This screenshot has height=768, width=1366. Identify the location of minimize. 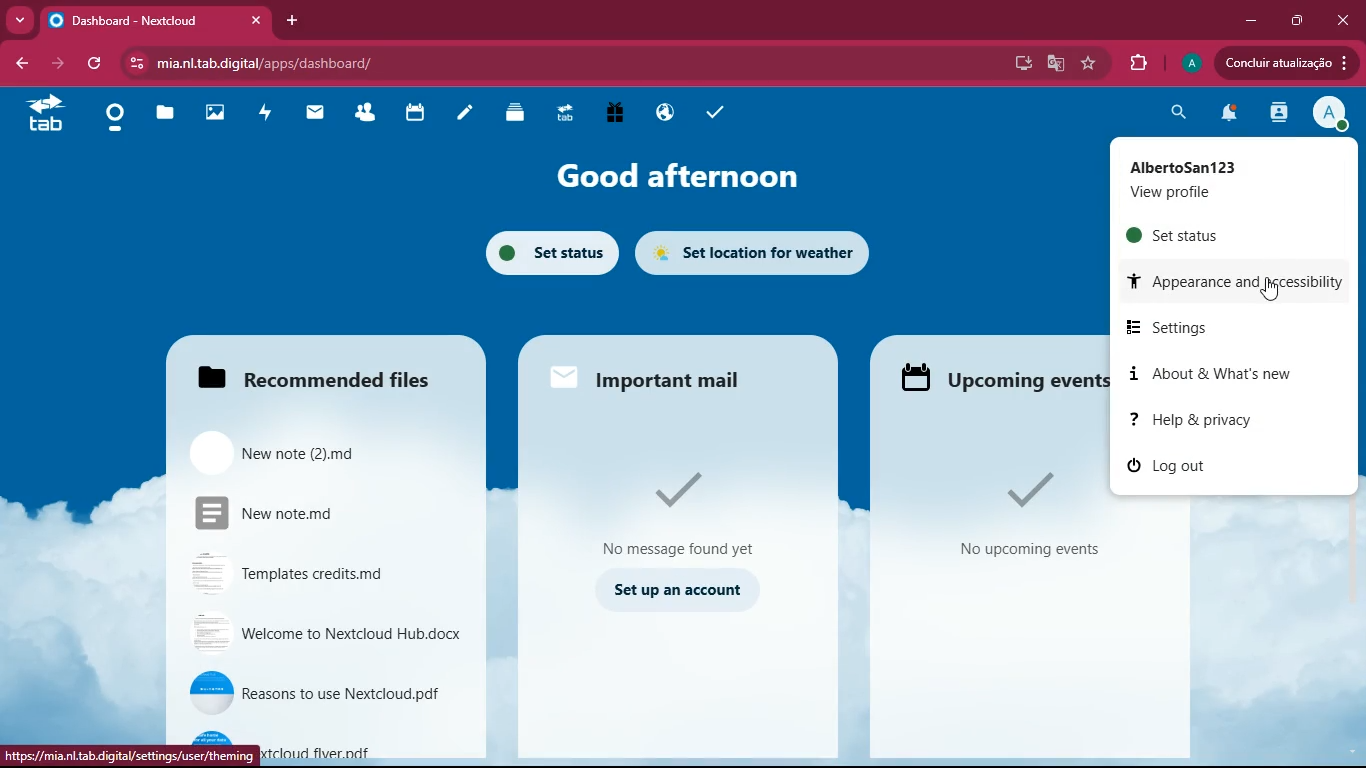
(1252, 20).